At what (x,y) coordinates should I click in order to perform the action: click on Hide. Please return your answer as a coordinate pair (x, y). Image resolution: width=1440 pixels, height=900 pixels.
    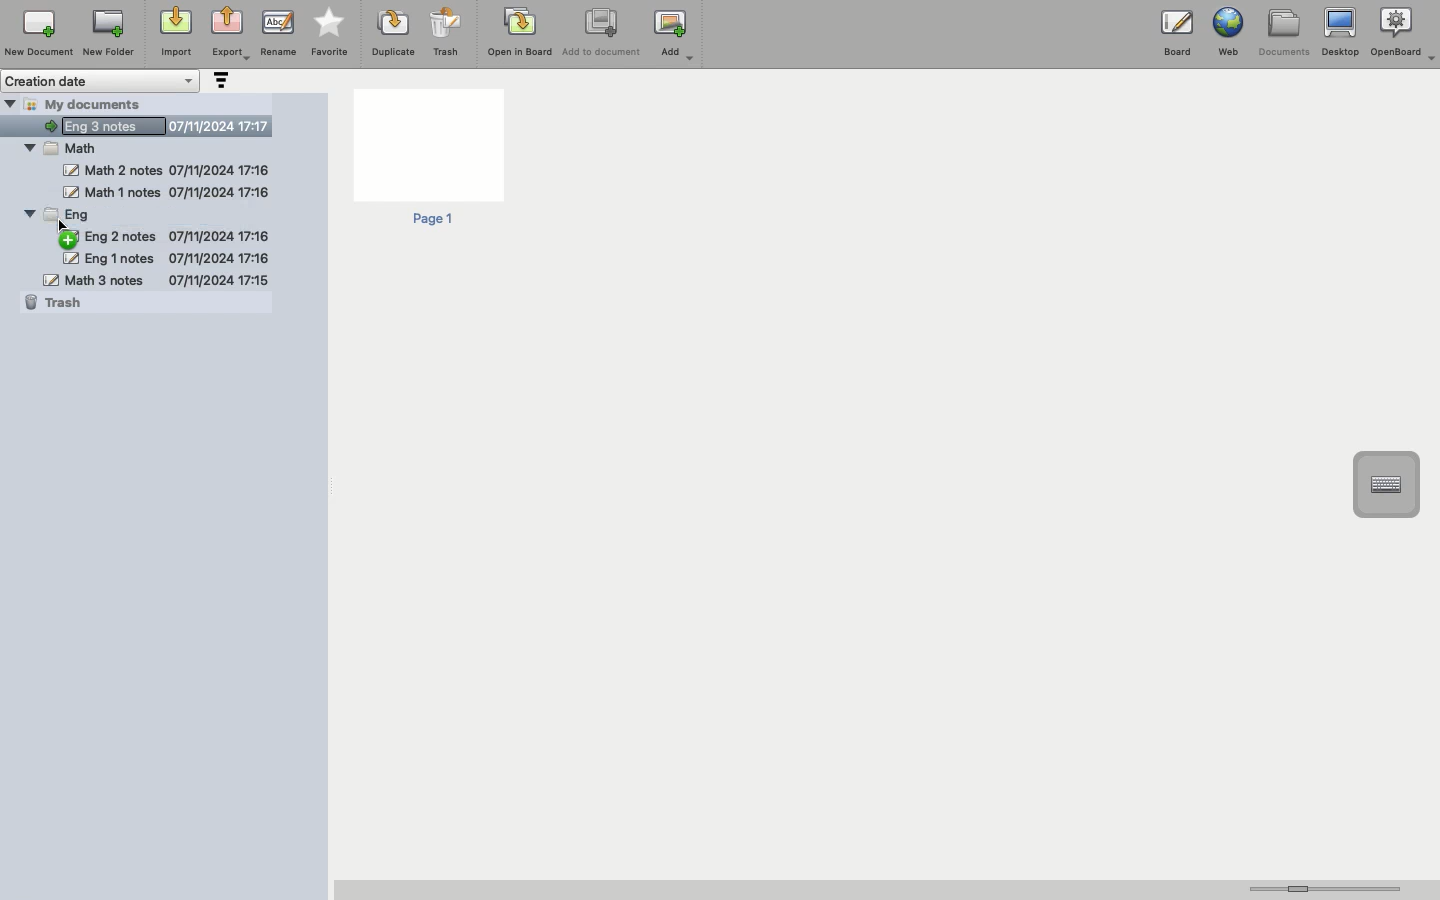
    Looking at the image, I should click on (28, 145).